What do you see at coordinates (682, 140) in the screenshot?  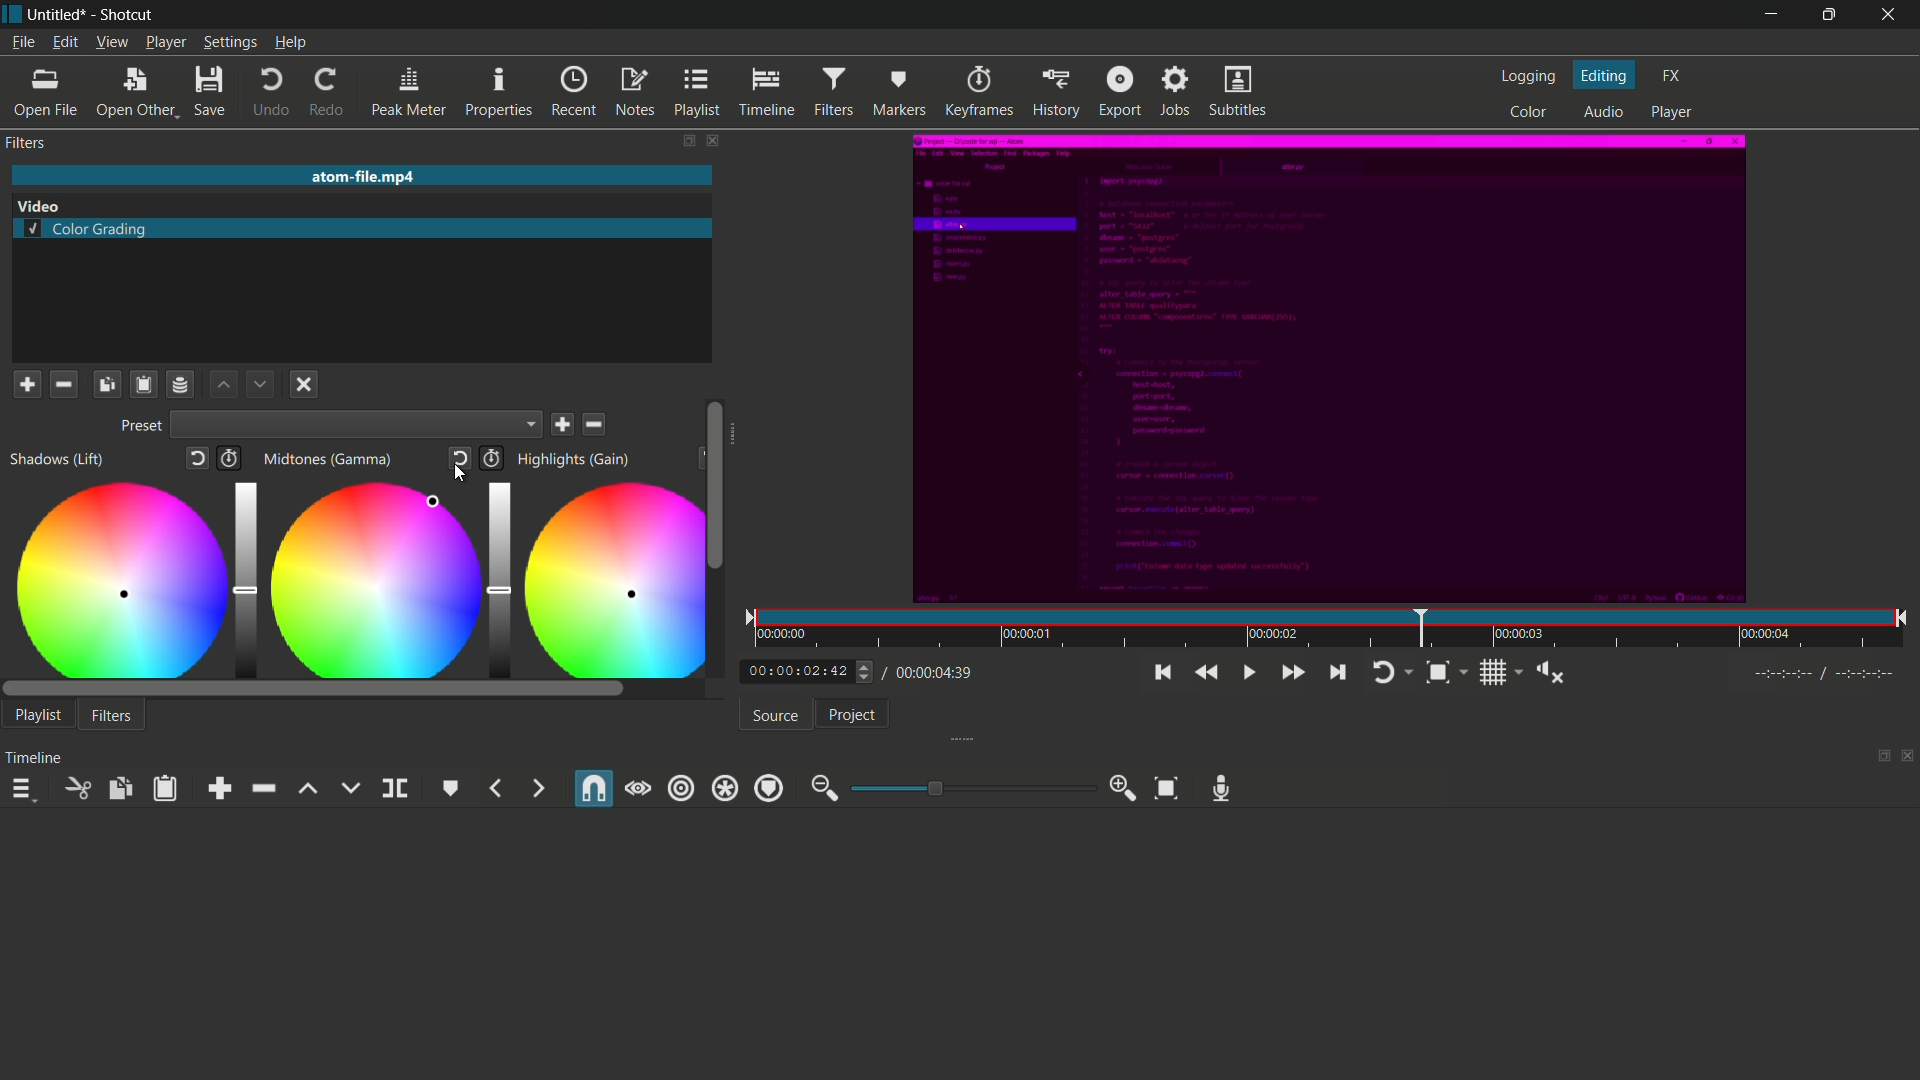 I see `change layout` at bounding box center [682, 140].